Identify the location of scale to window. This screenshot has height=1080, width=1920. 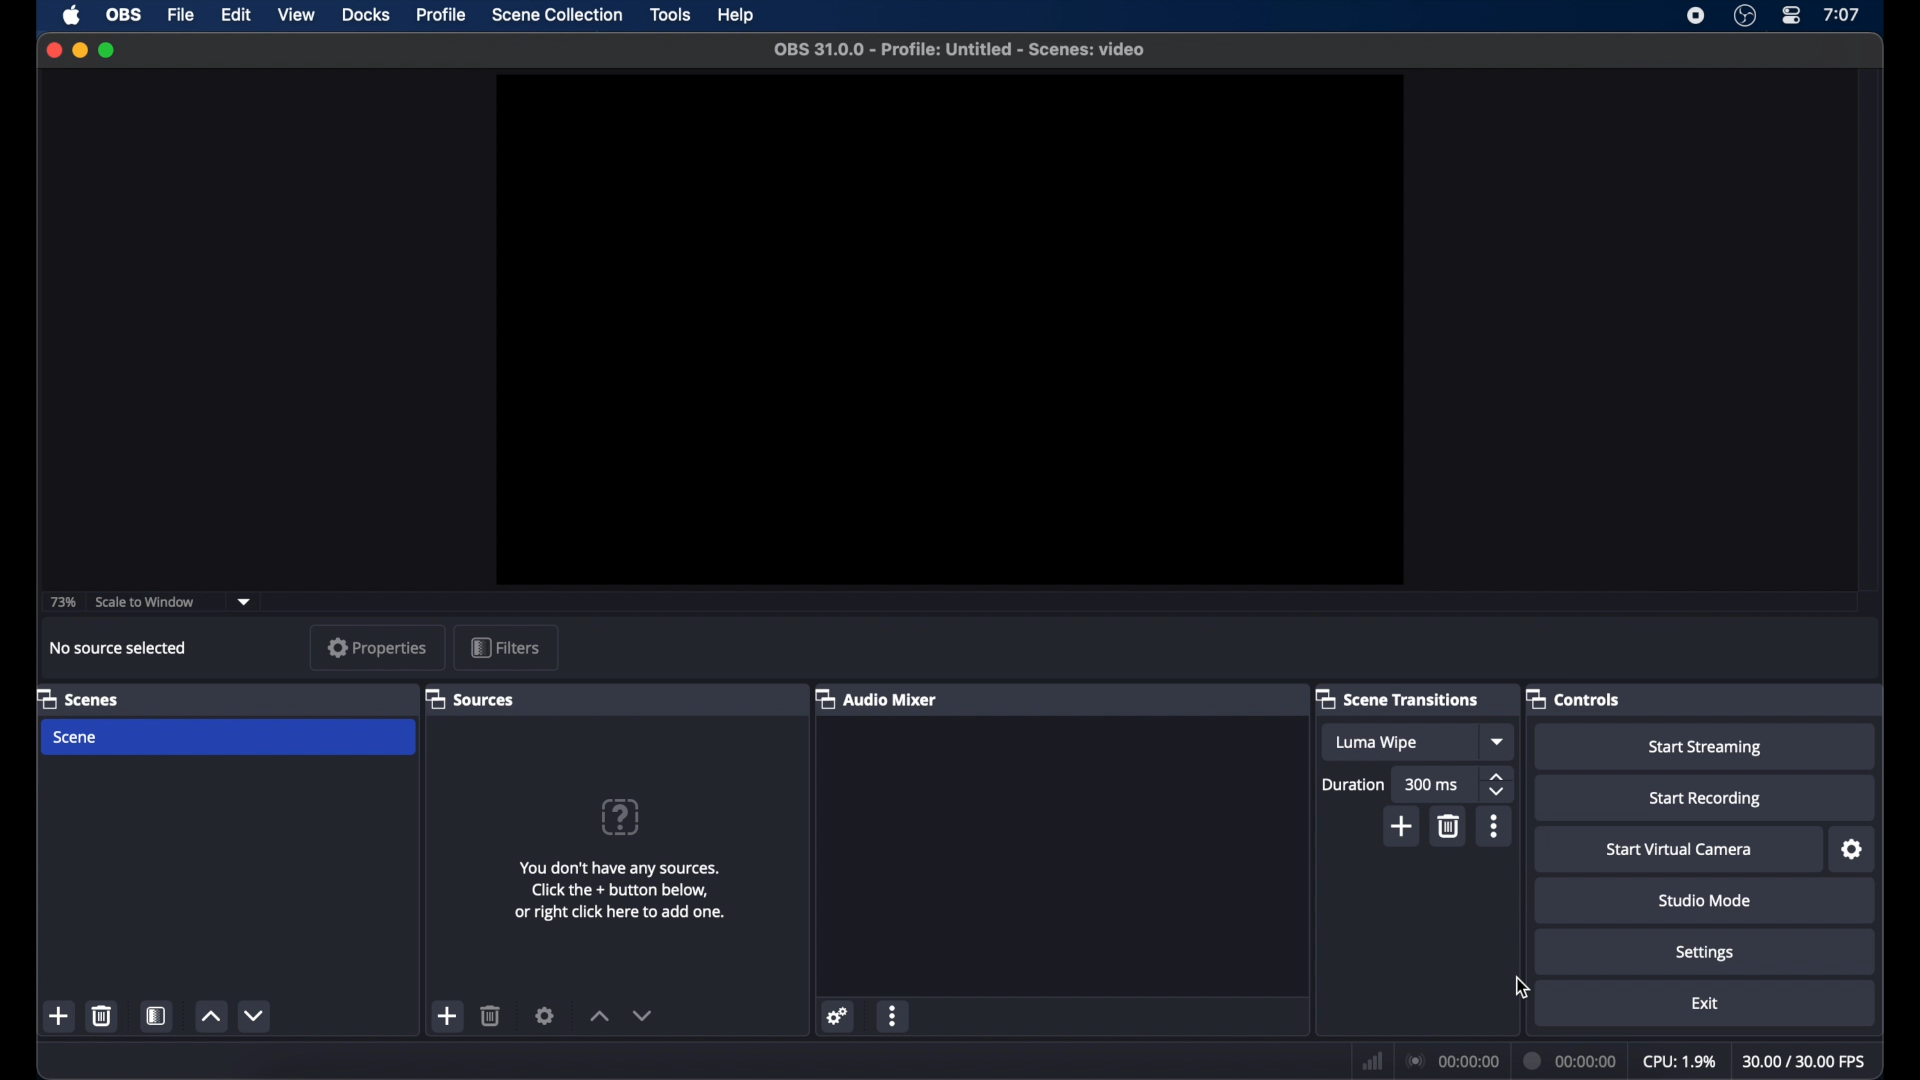
(148, 602).